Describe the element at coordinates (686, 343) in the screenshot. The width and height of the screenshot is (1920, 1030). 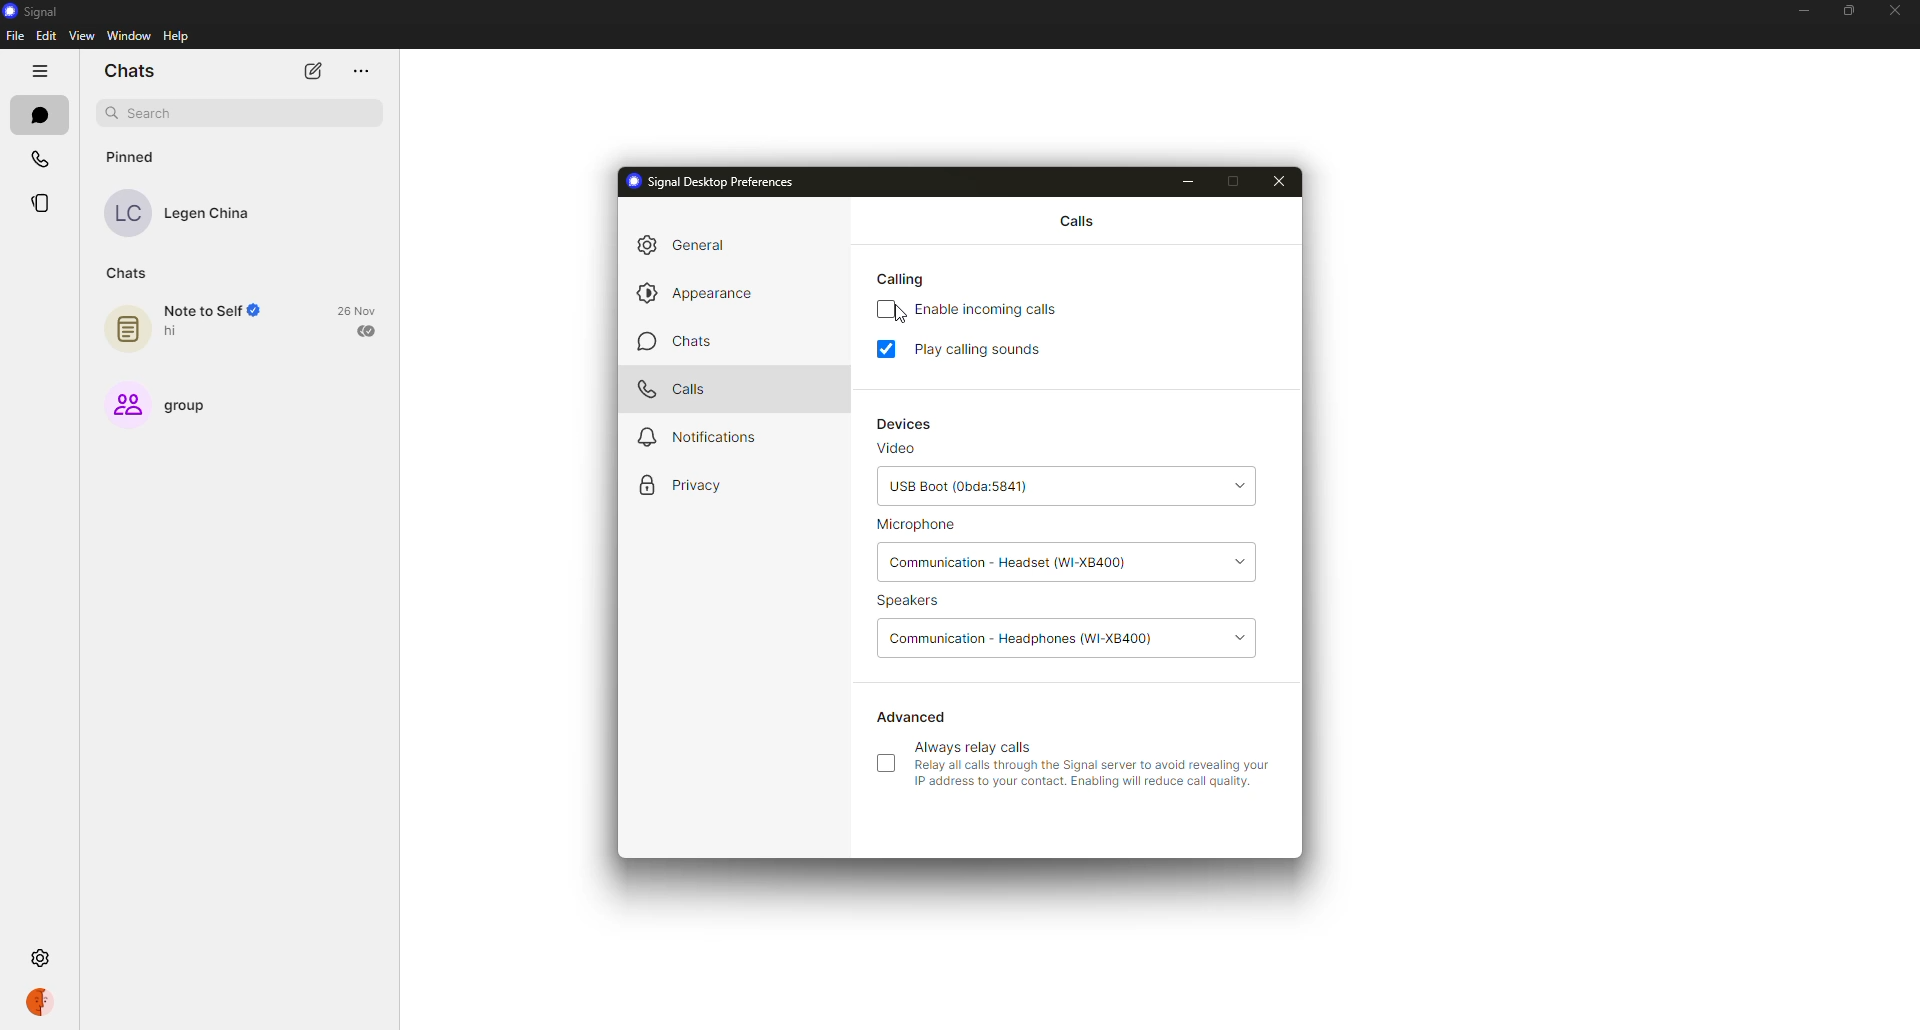
I see `chats` at that location.